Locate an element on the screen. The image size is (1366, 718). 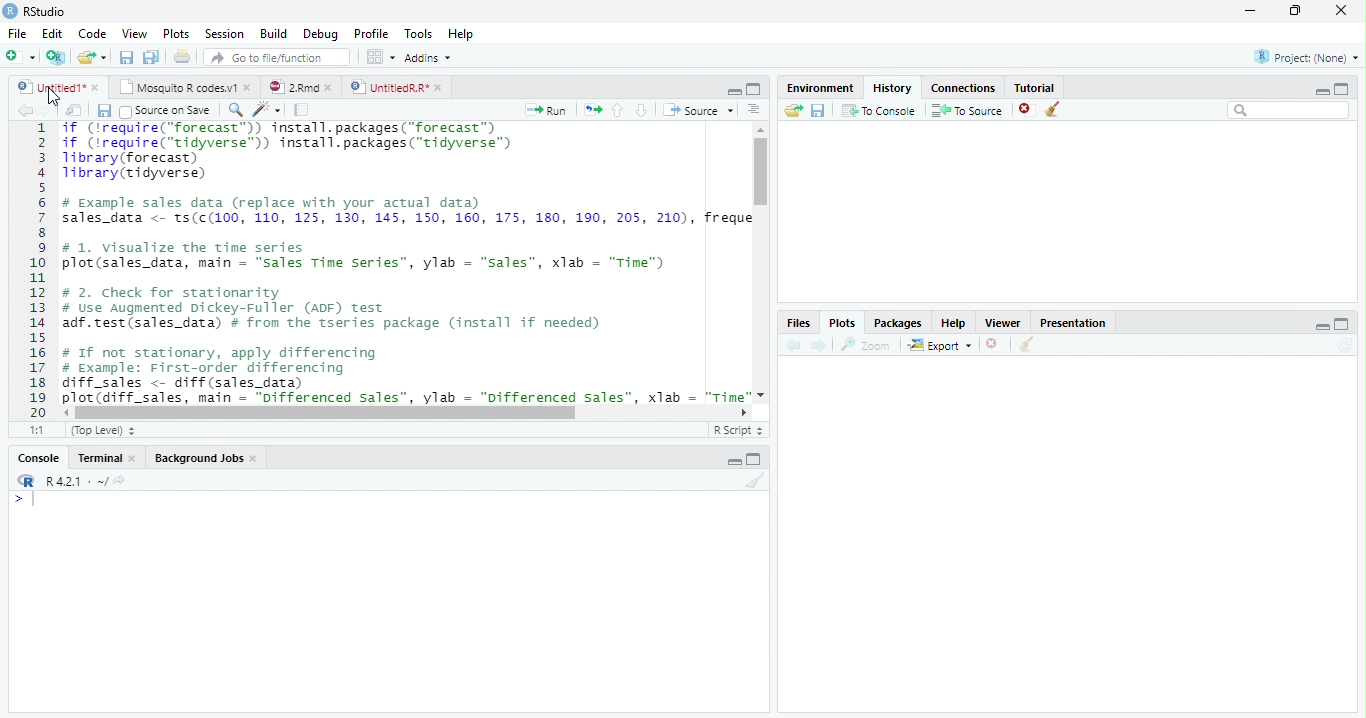
Minimize is located at coordinates (1252, 10).